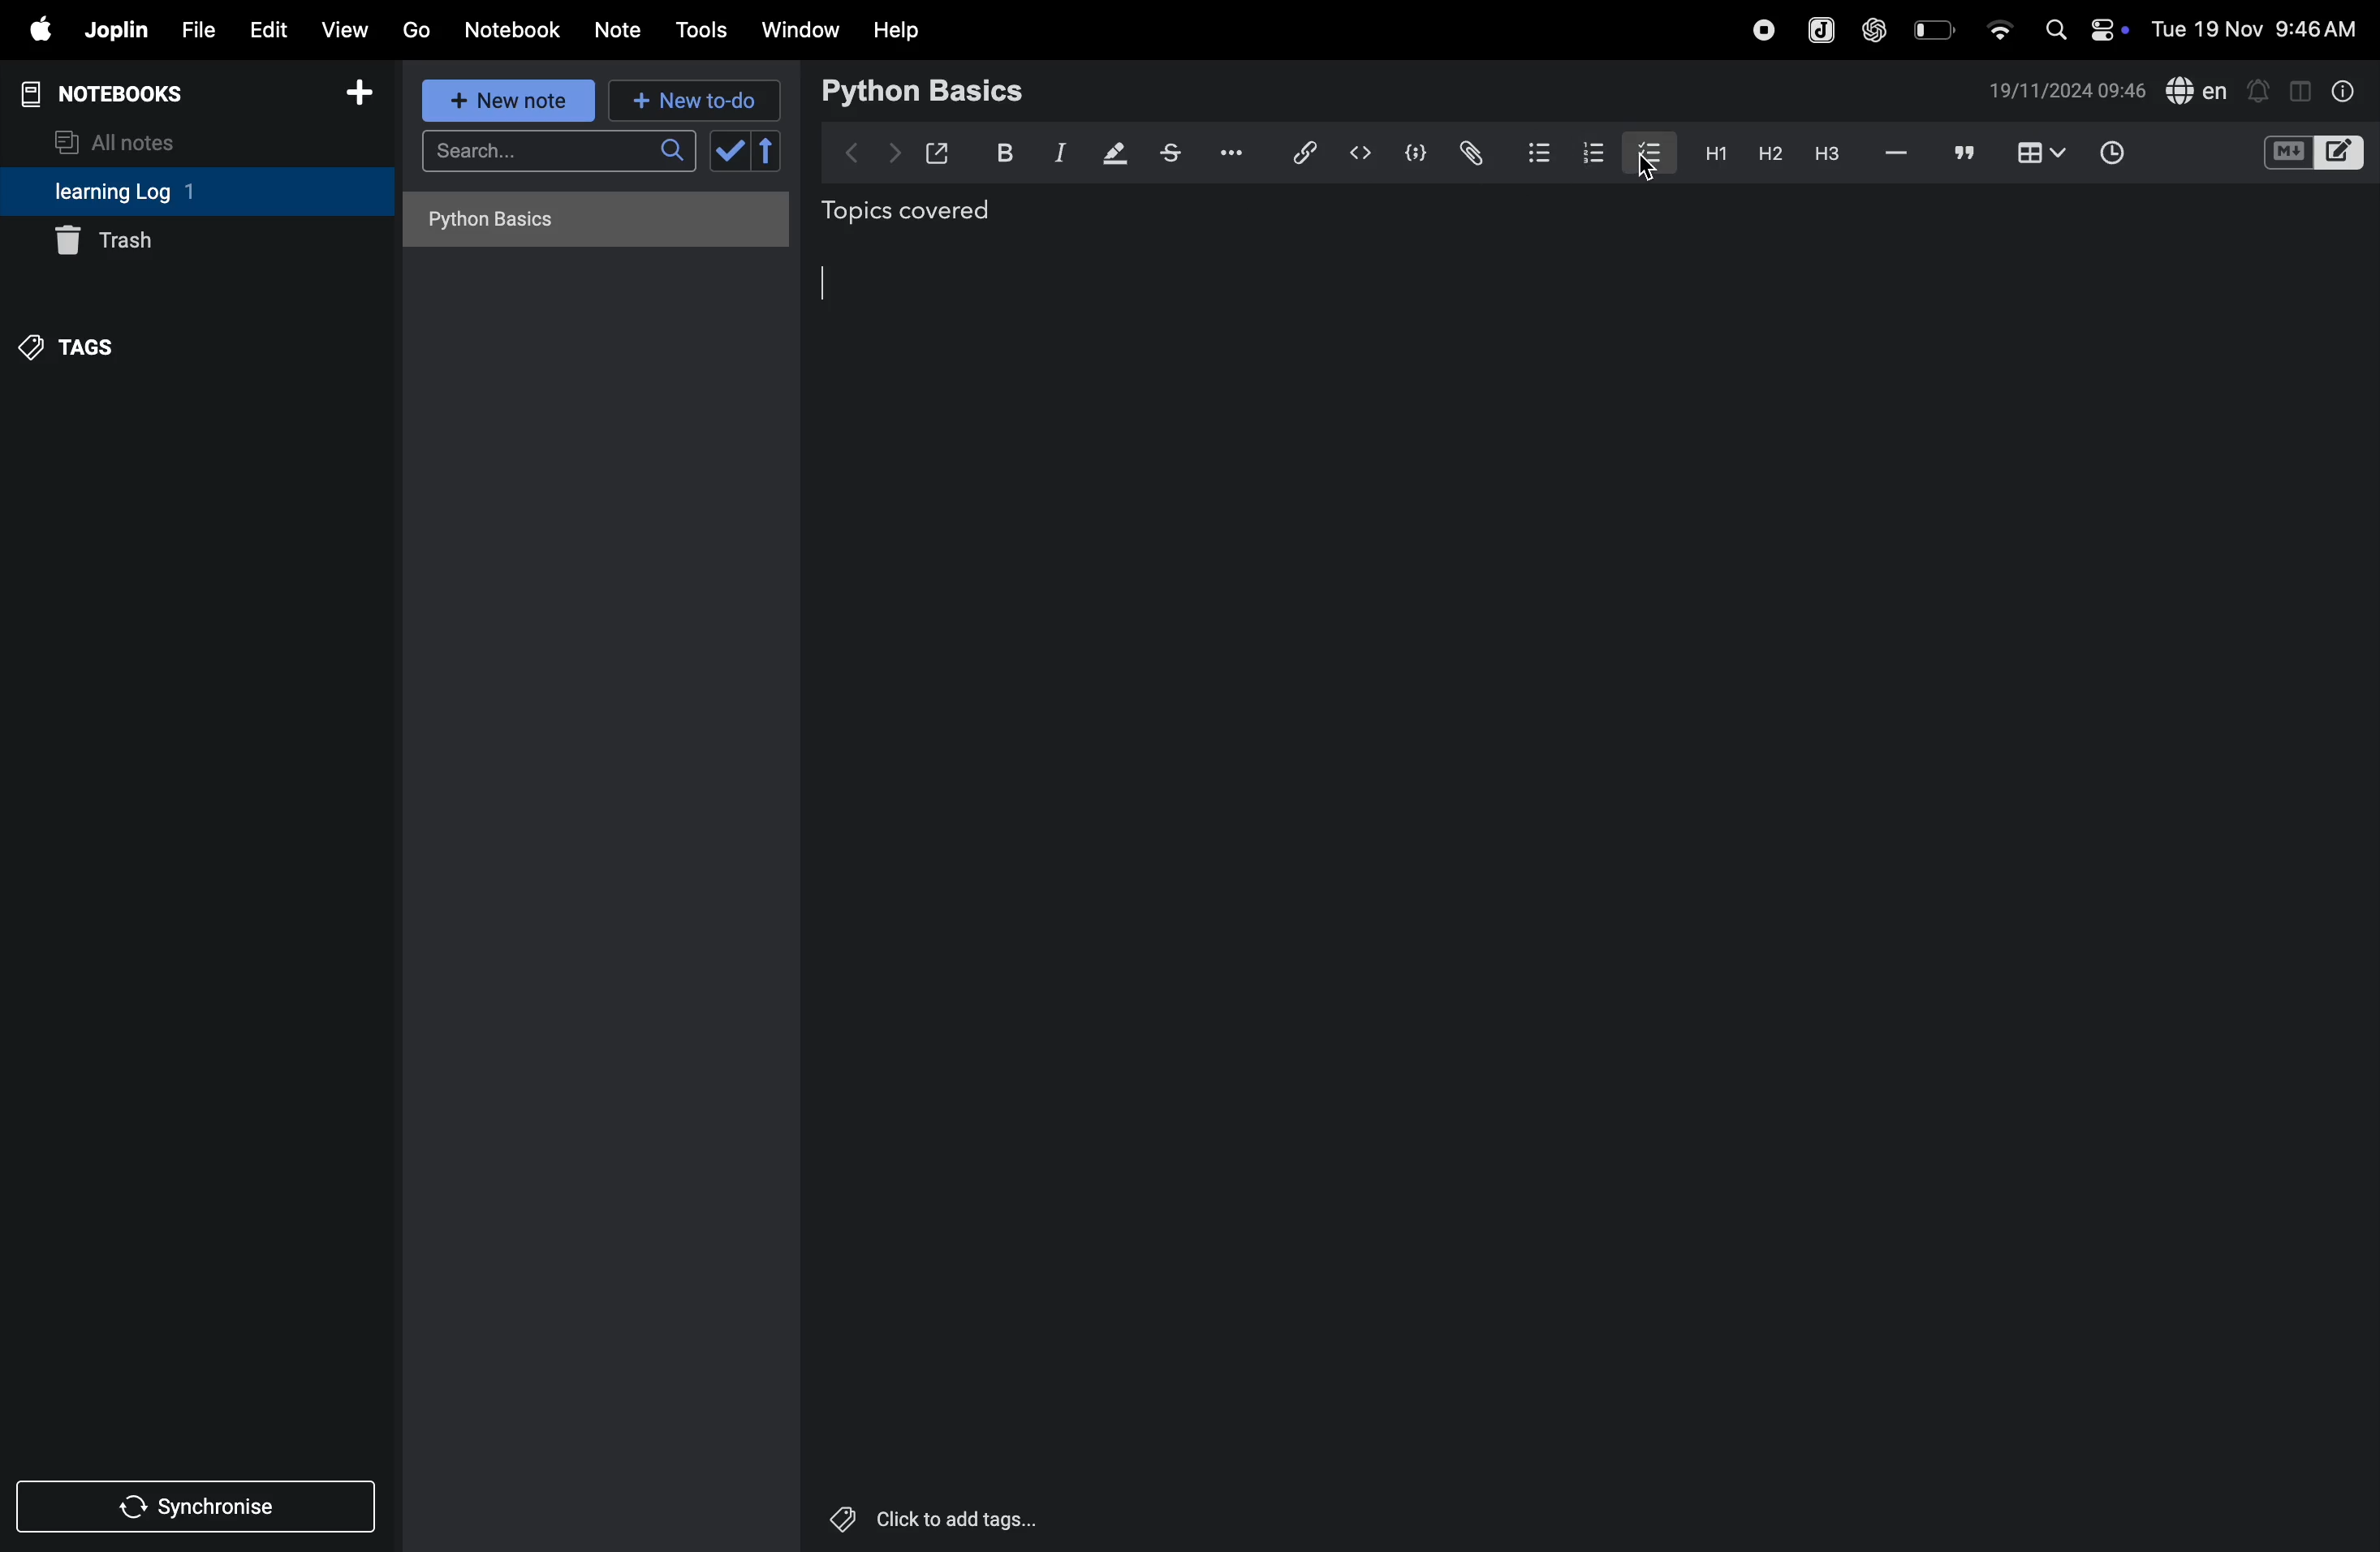 The height and width of the screenshot is (1552, 2380). What do you see at coordinates (2312, 155) in the screenshot?
I see `code block` at bounding box center [2312, 155].